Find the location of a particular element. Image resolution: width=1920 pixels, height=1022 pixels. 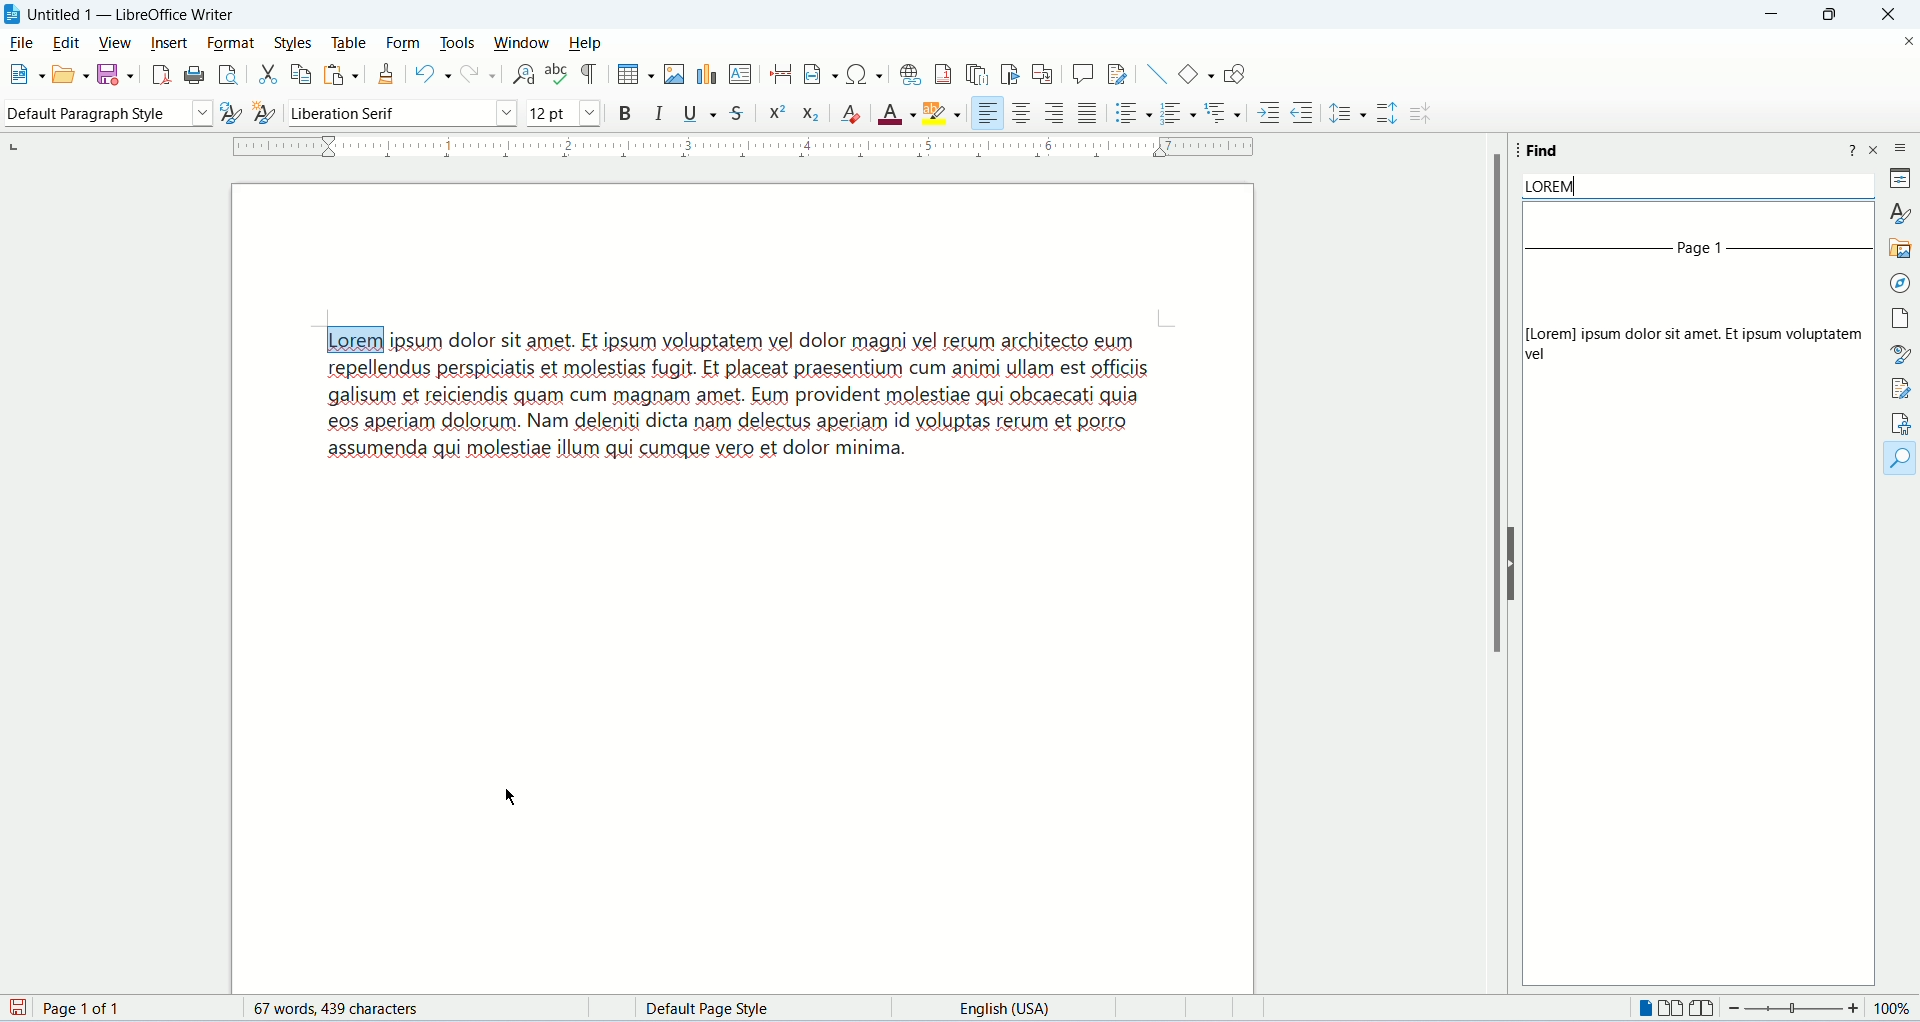

m dolor sit amet. Et ipsum voluptatem vel dolor magni vel rerum architecto eum is located at coordinates (799, 340).